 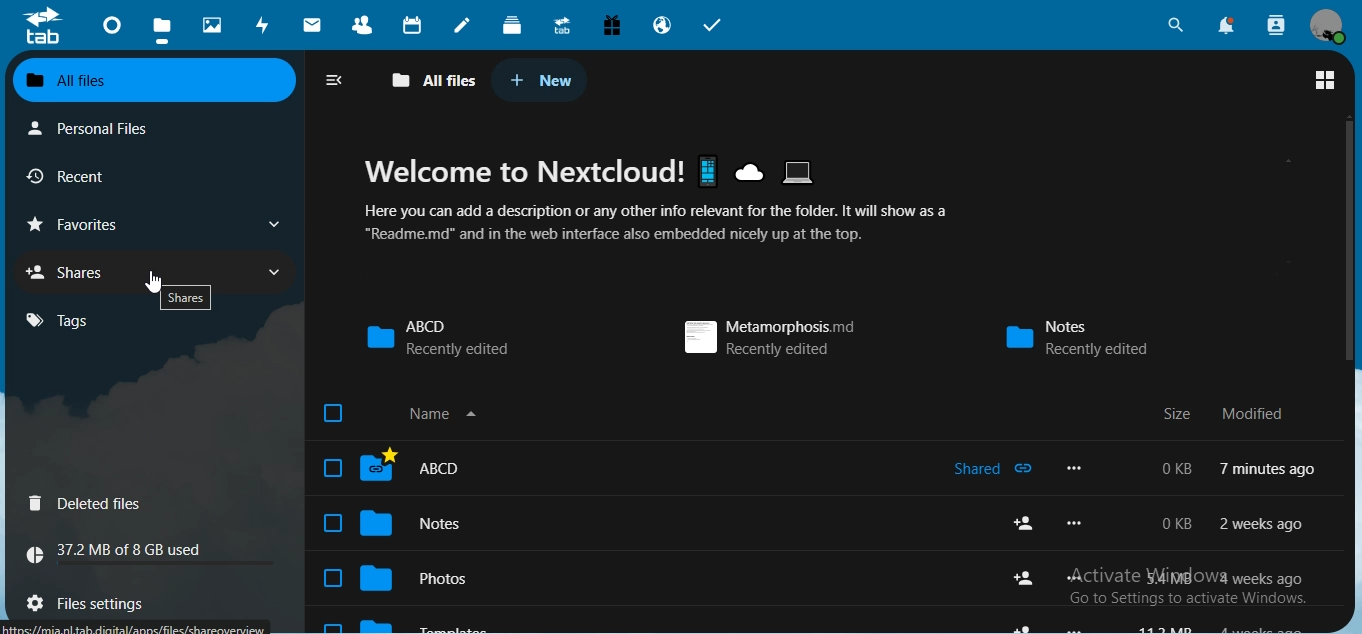 What do you see at coordinates (155, 283) in the screenshot?
I see `cursor` at bounding box center [155, 283].